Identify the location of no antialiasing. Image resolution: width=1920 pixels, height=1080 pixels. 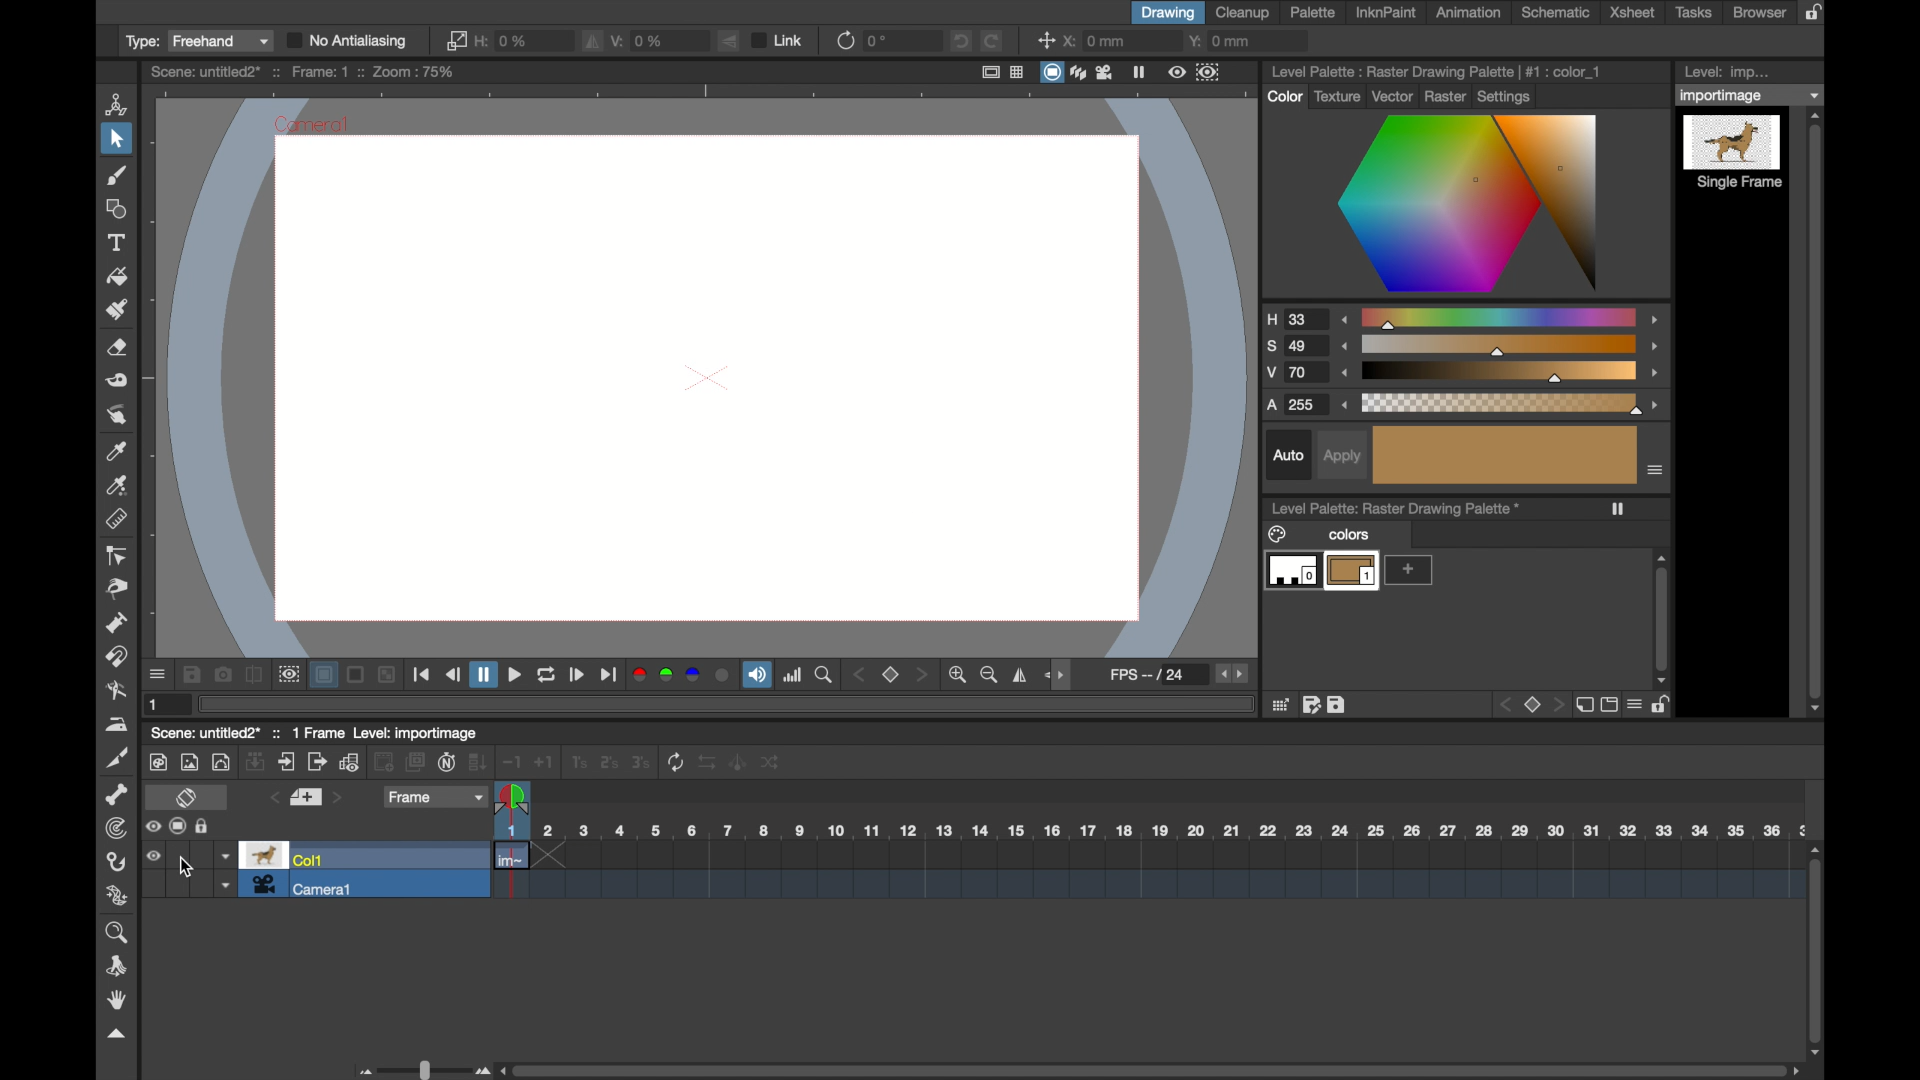
(348, 41).